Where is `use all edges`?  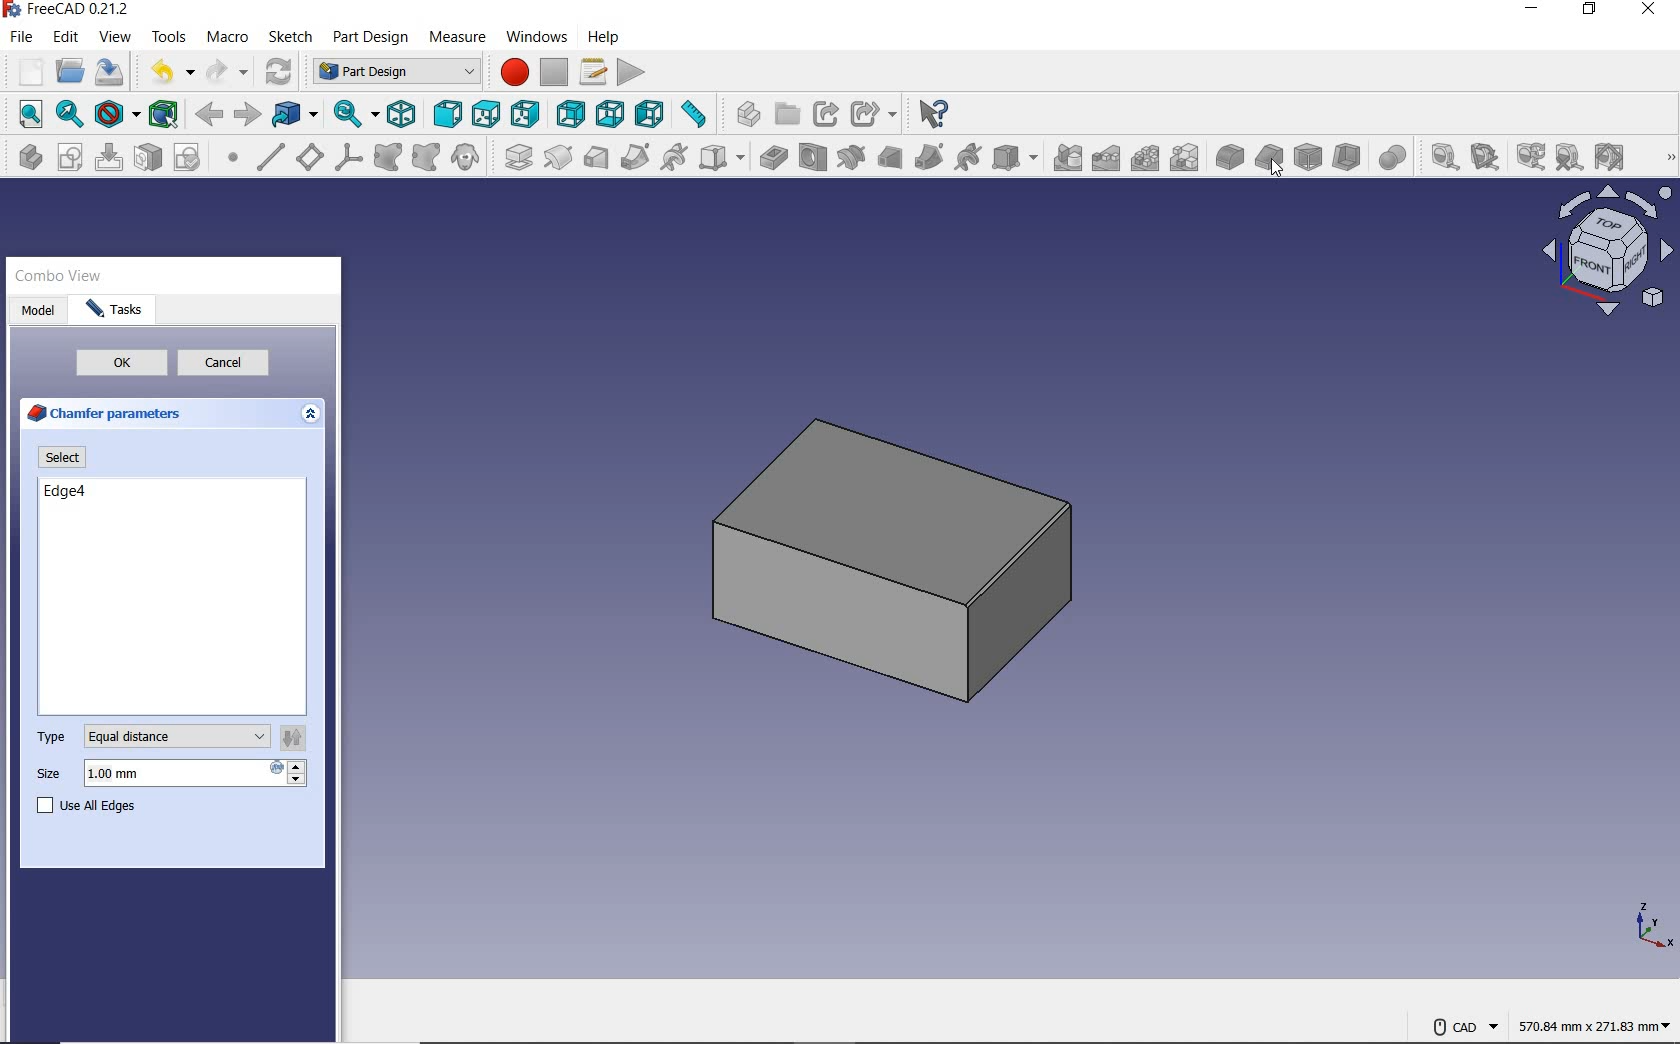
use all edges is located at coordinates (91, 807).